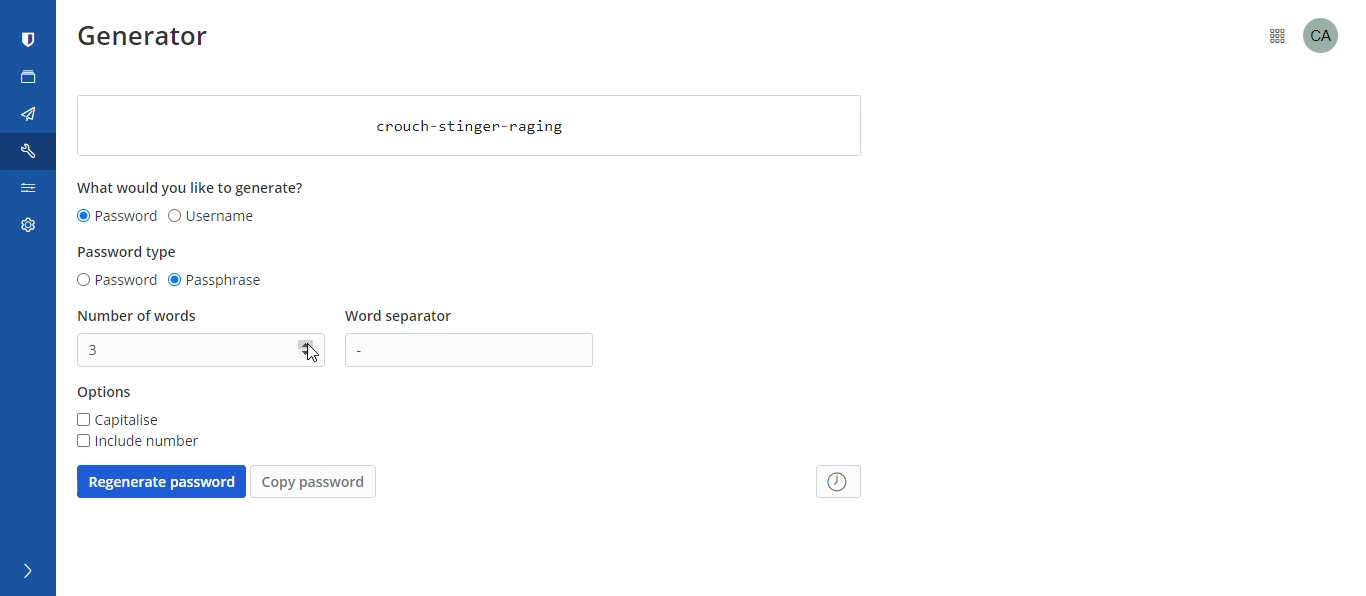 The image size is (1366, 596). What do you see at coordinates (115, 281) in the screenshot?
I see `password radio button` at bounding box center [115, 281].